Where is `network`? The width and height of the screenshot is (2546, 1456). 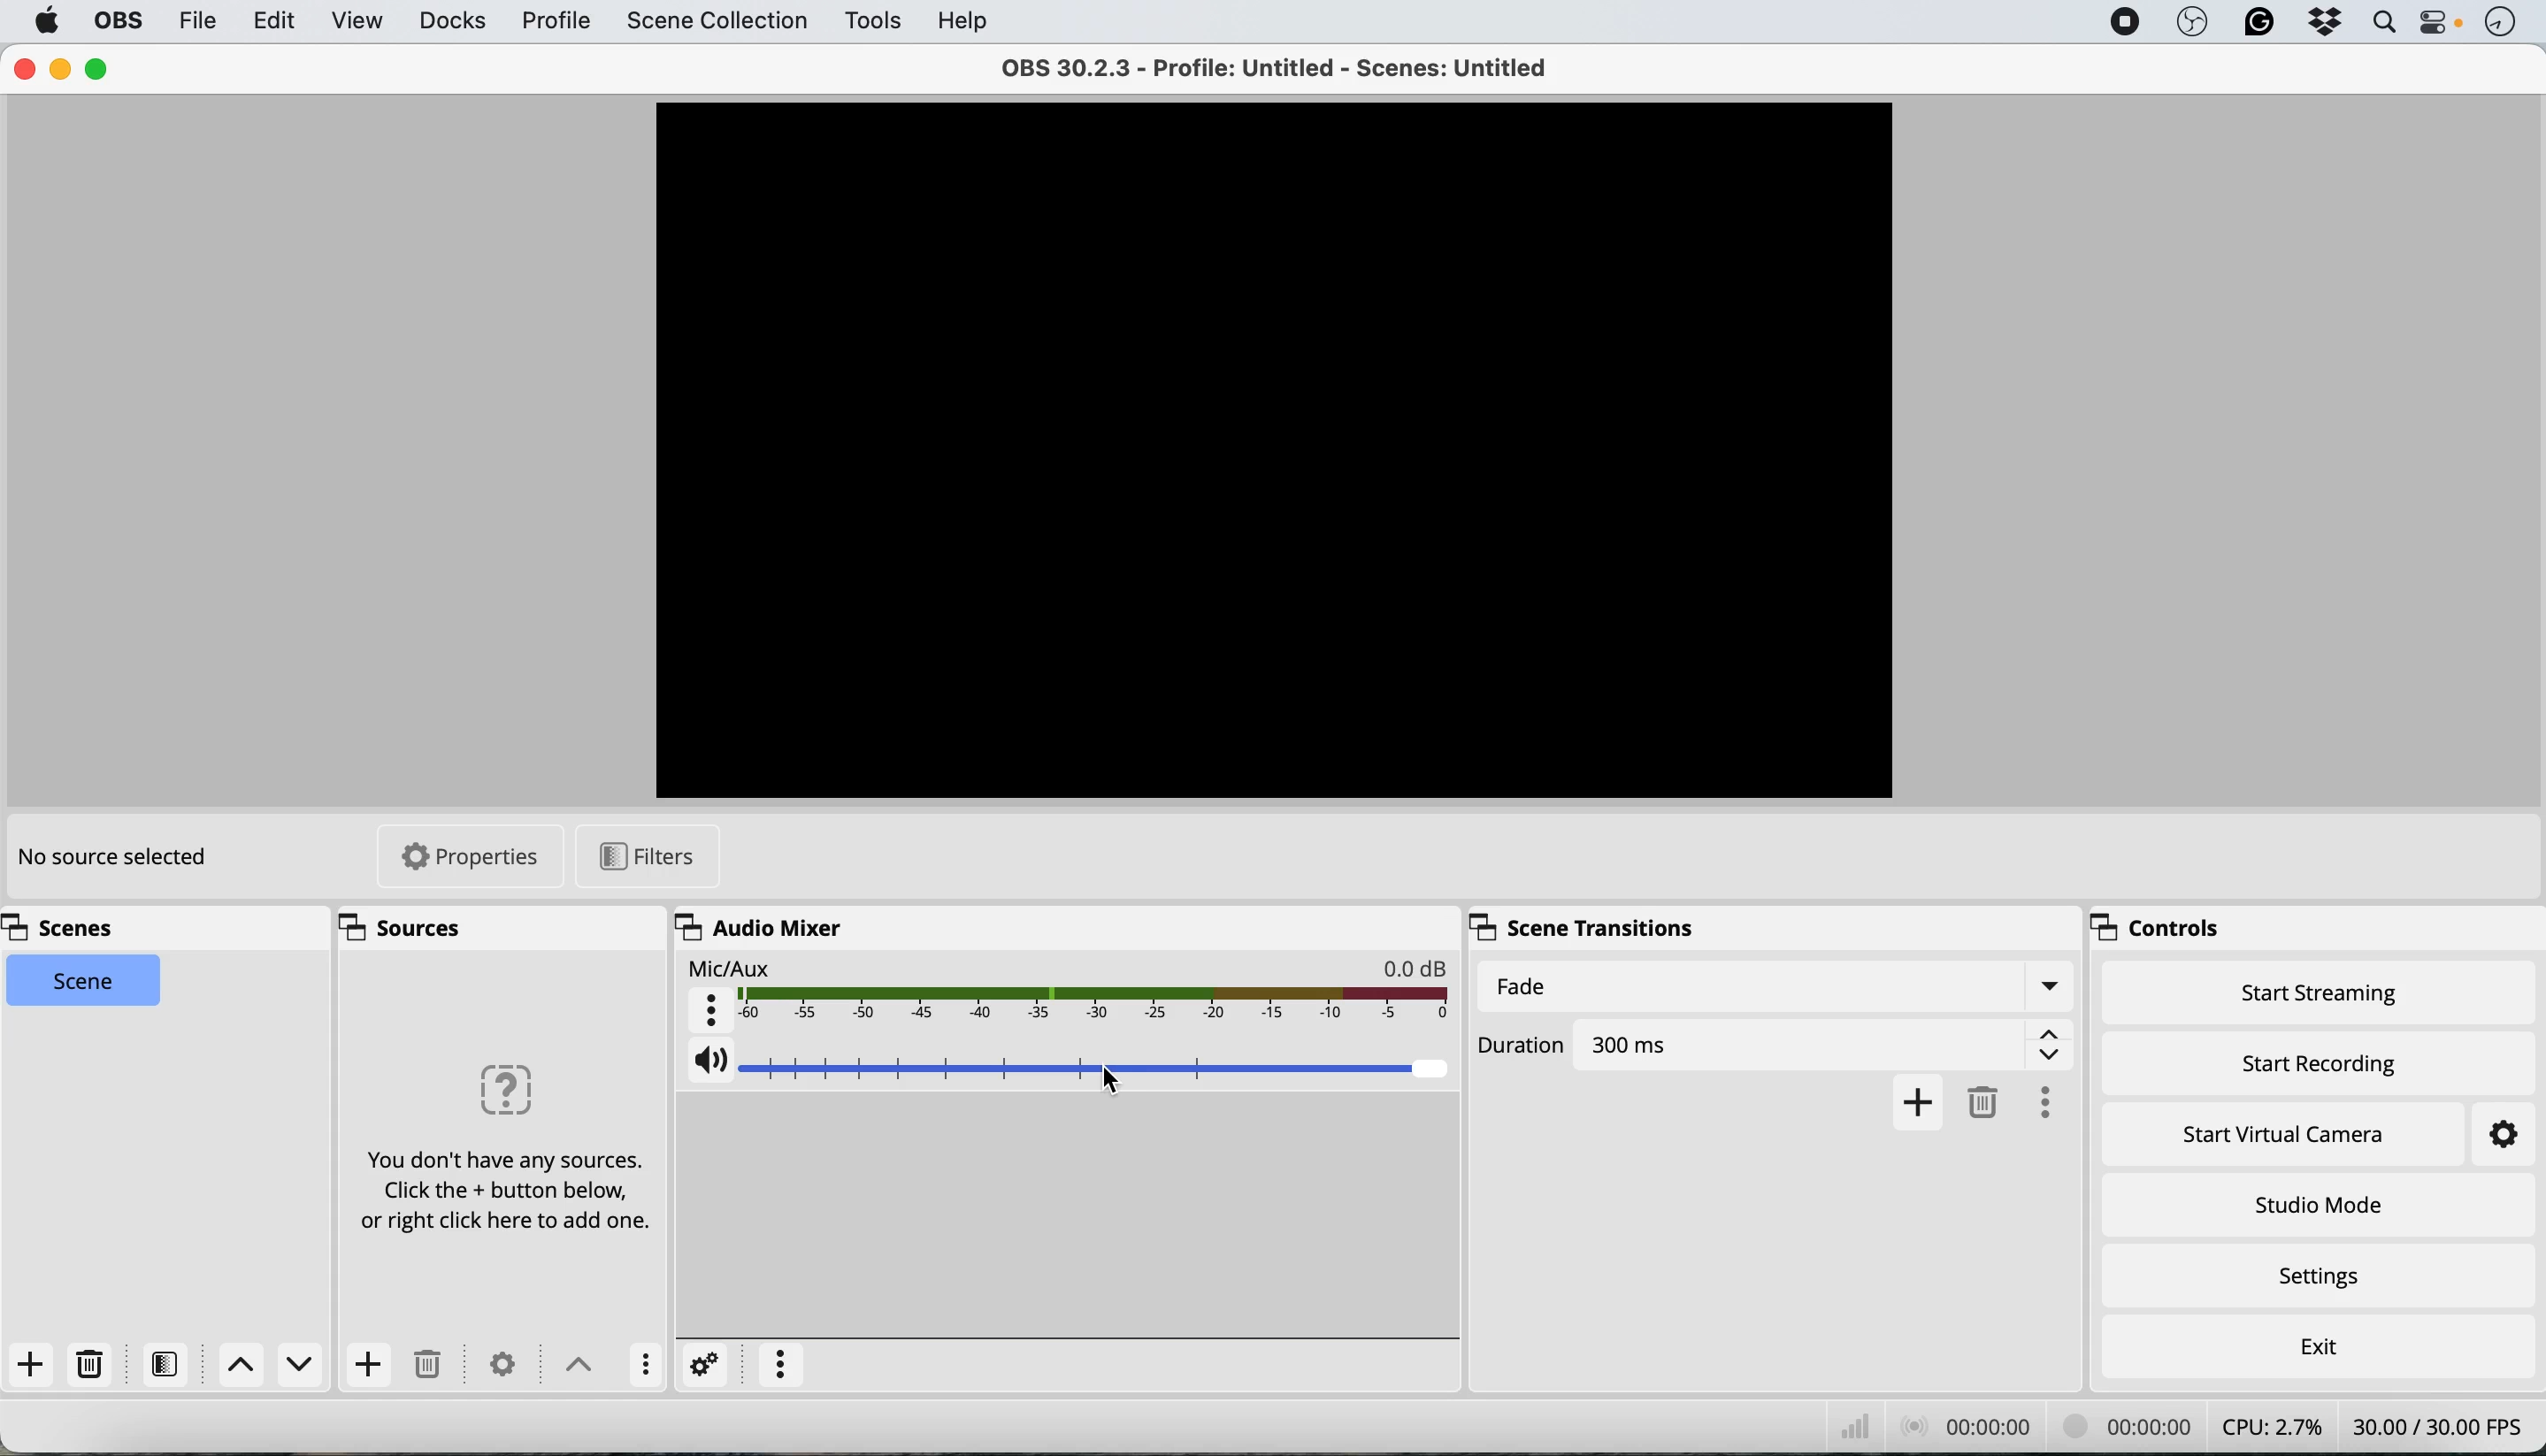 network is located at coordinates (1853, 1426).